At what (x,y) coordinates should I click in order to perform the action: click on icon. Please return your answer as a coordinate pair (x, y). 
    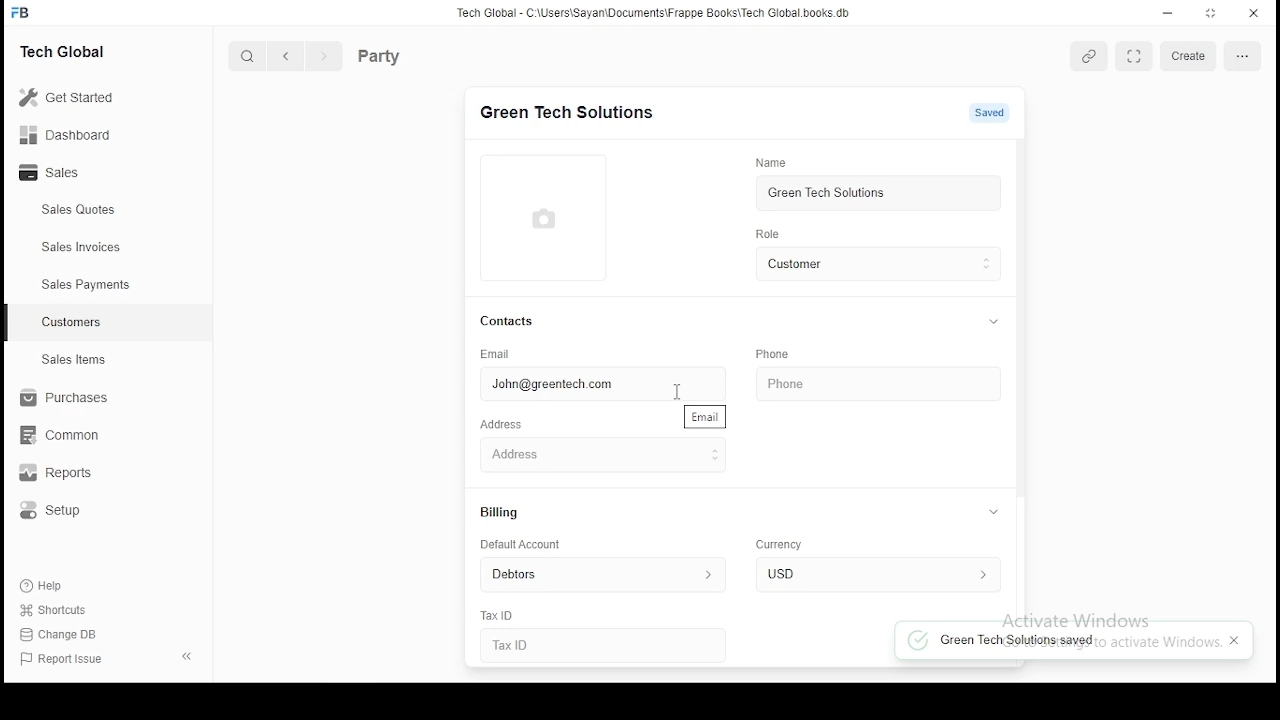
    Looking at the image, I should click on (23, 12).